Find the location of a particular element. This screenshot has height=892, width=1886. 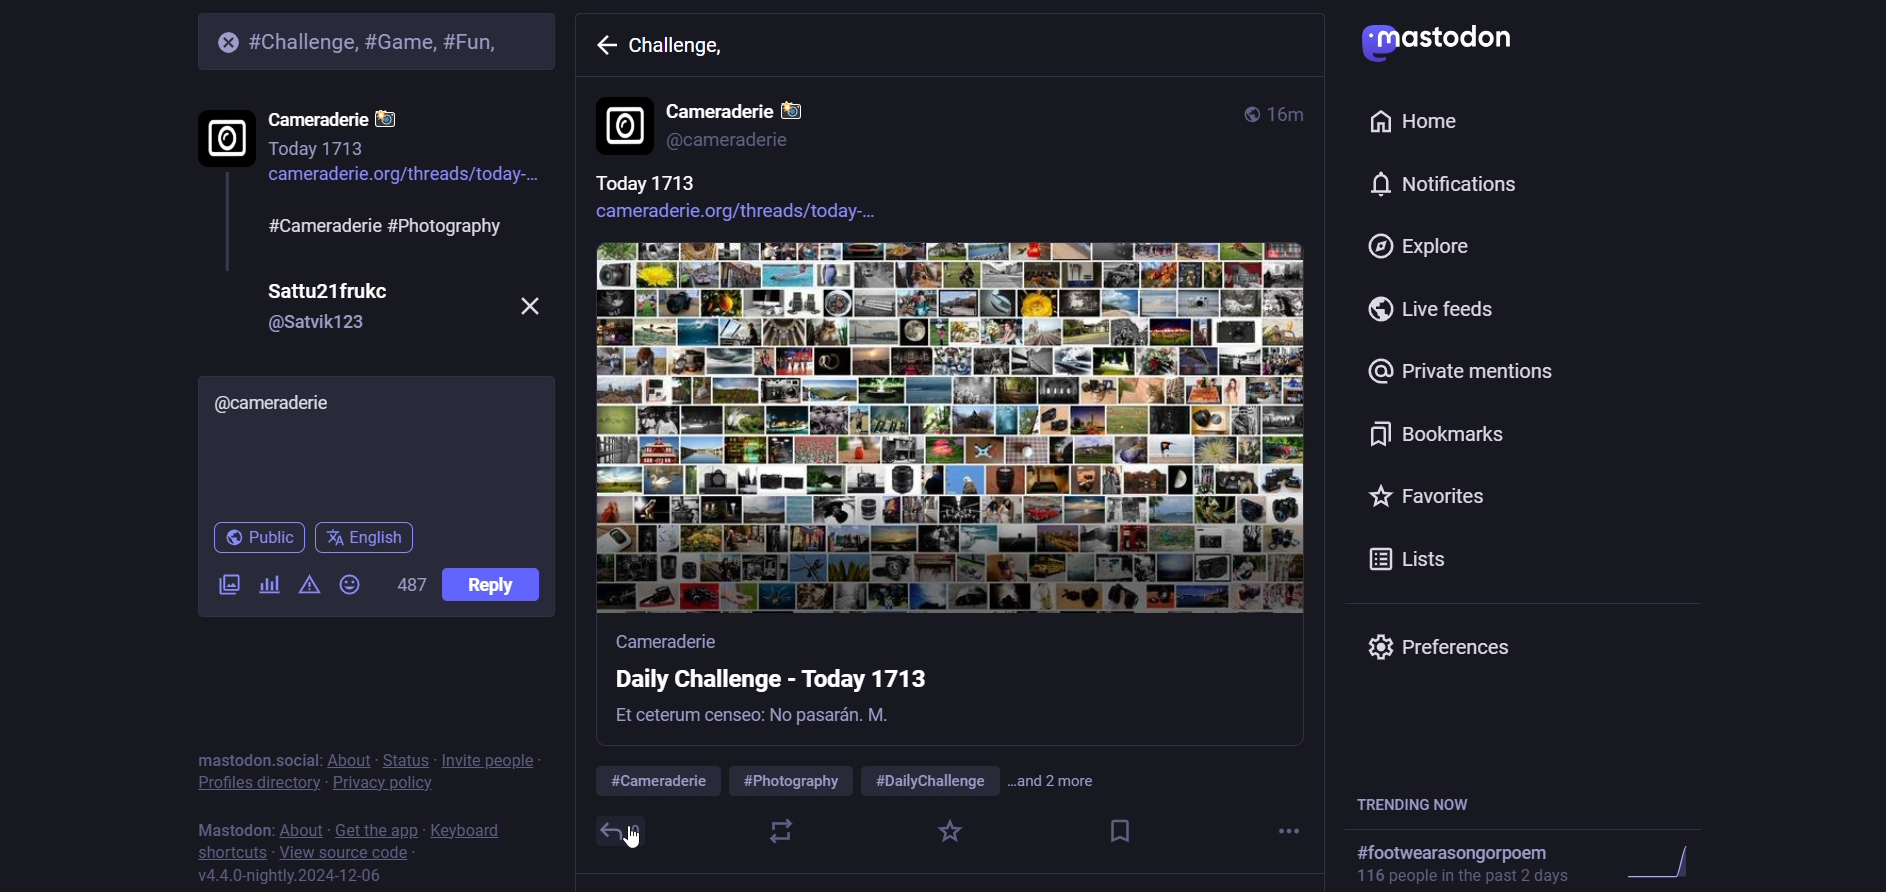

post is located at coordinates (494, 584).